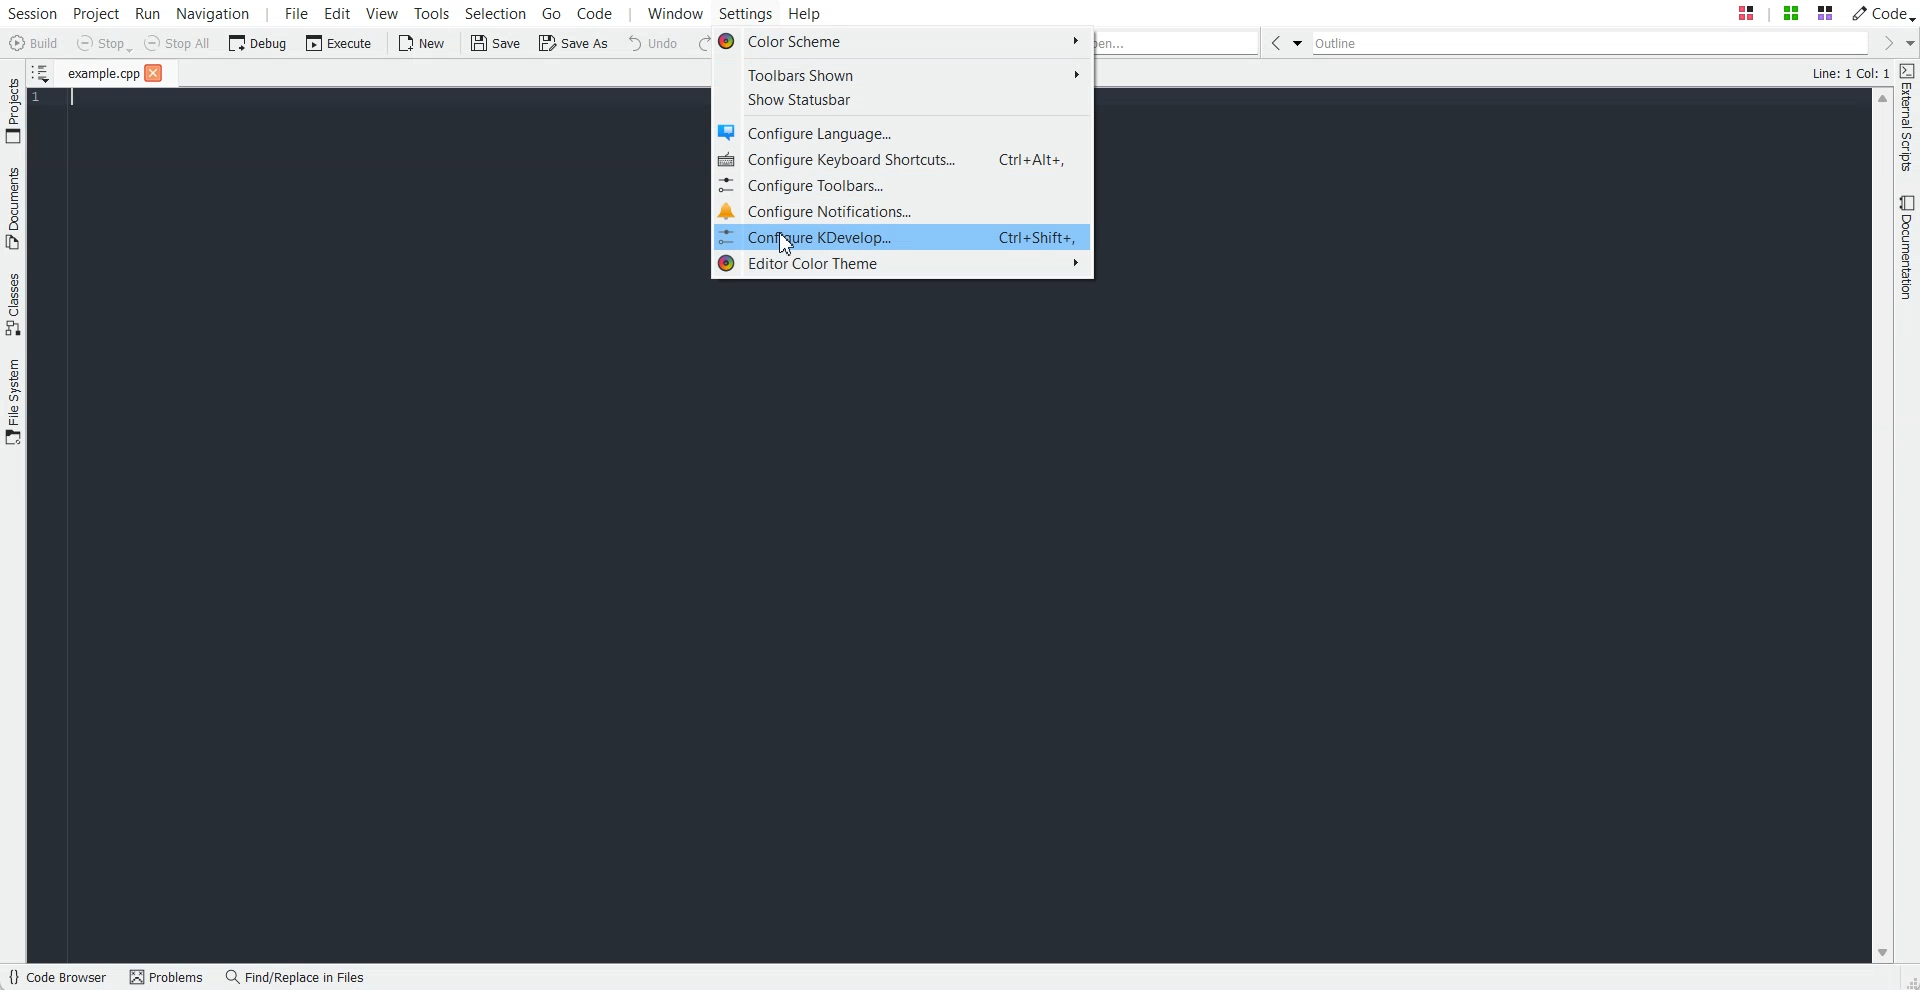  I want to click on File System, so click(13, 403).